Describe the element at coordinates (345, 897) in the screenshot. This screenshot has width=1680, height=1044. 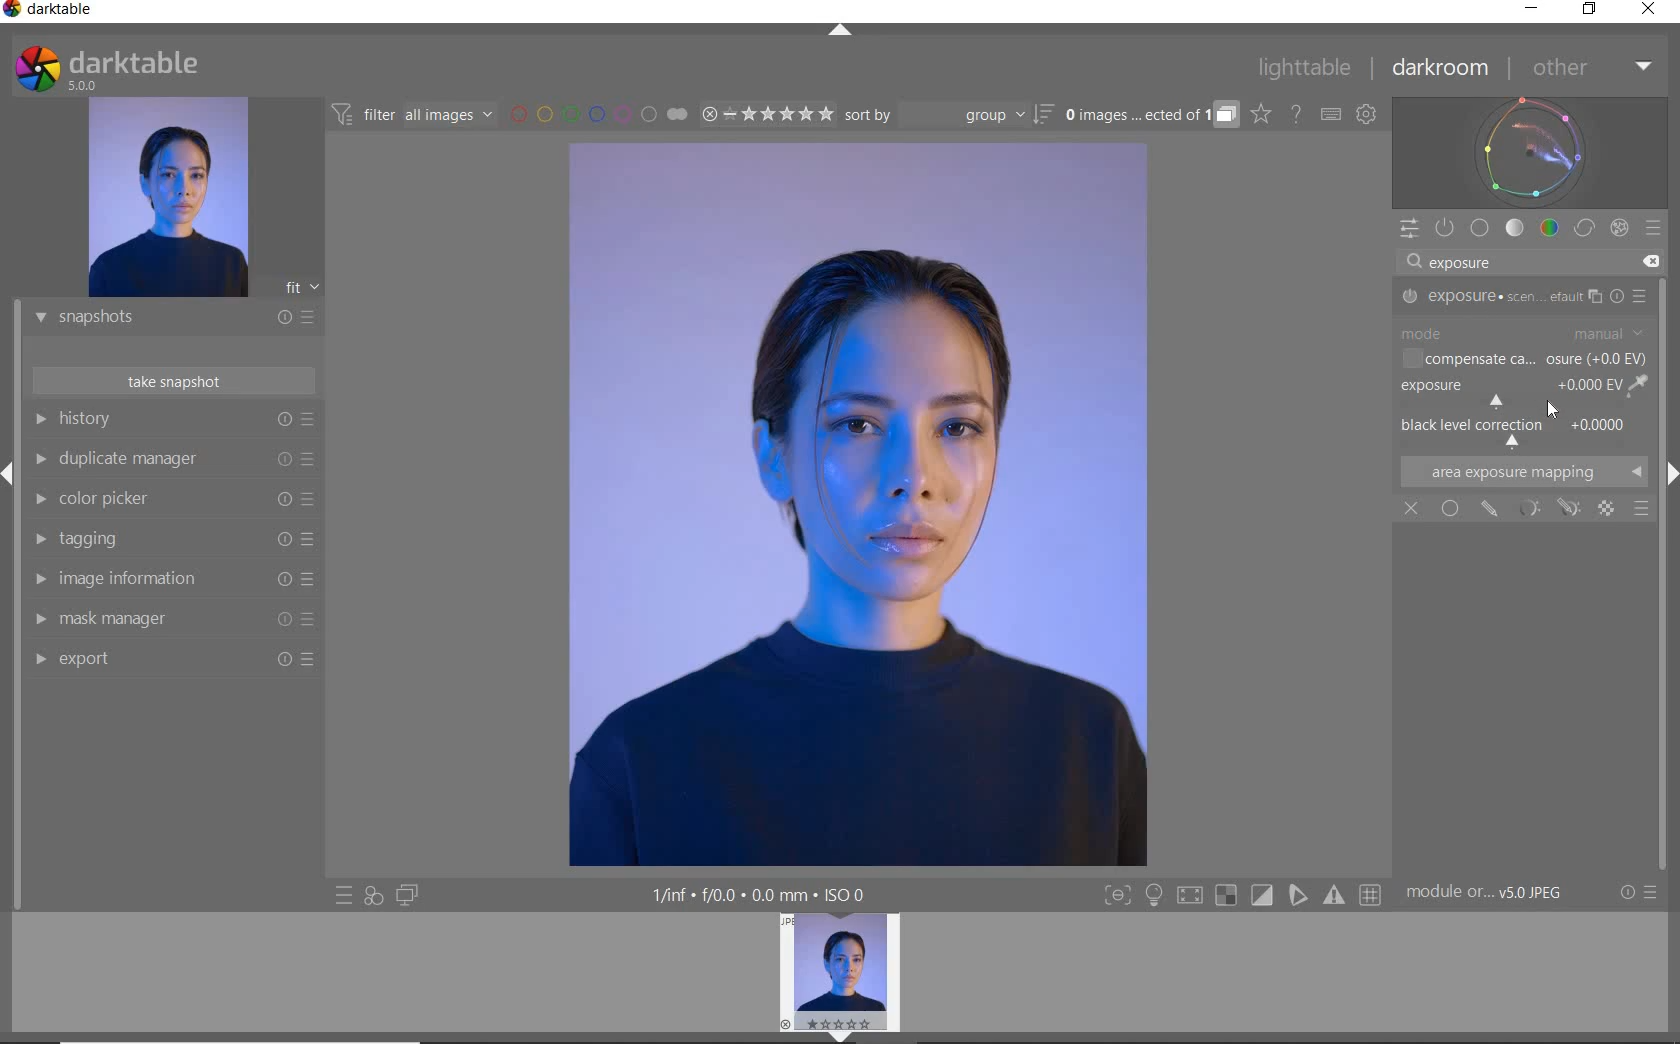
I see `QUICK ACCESS TO PRESET` at that location.